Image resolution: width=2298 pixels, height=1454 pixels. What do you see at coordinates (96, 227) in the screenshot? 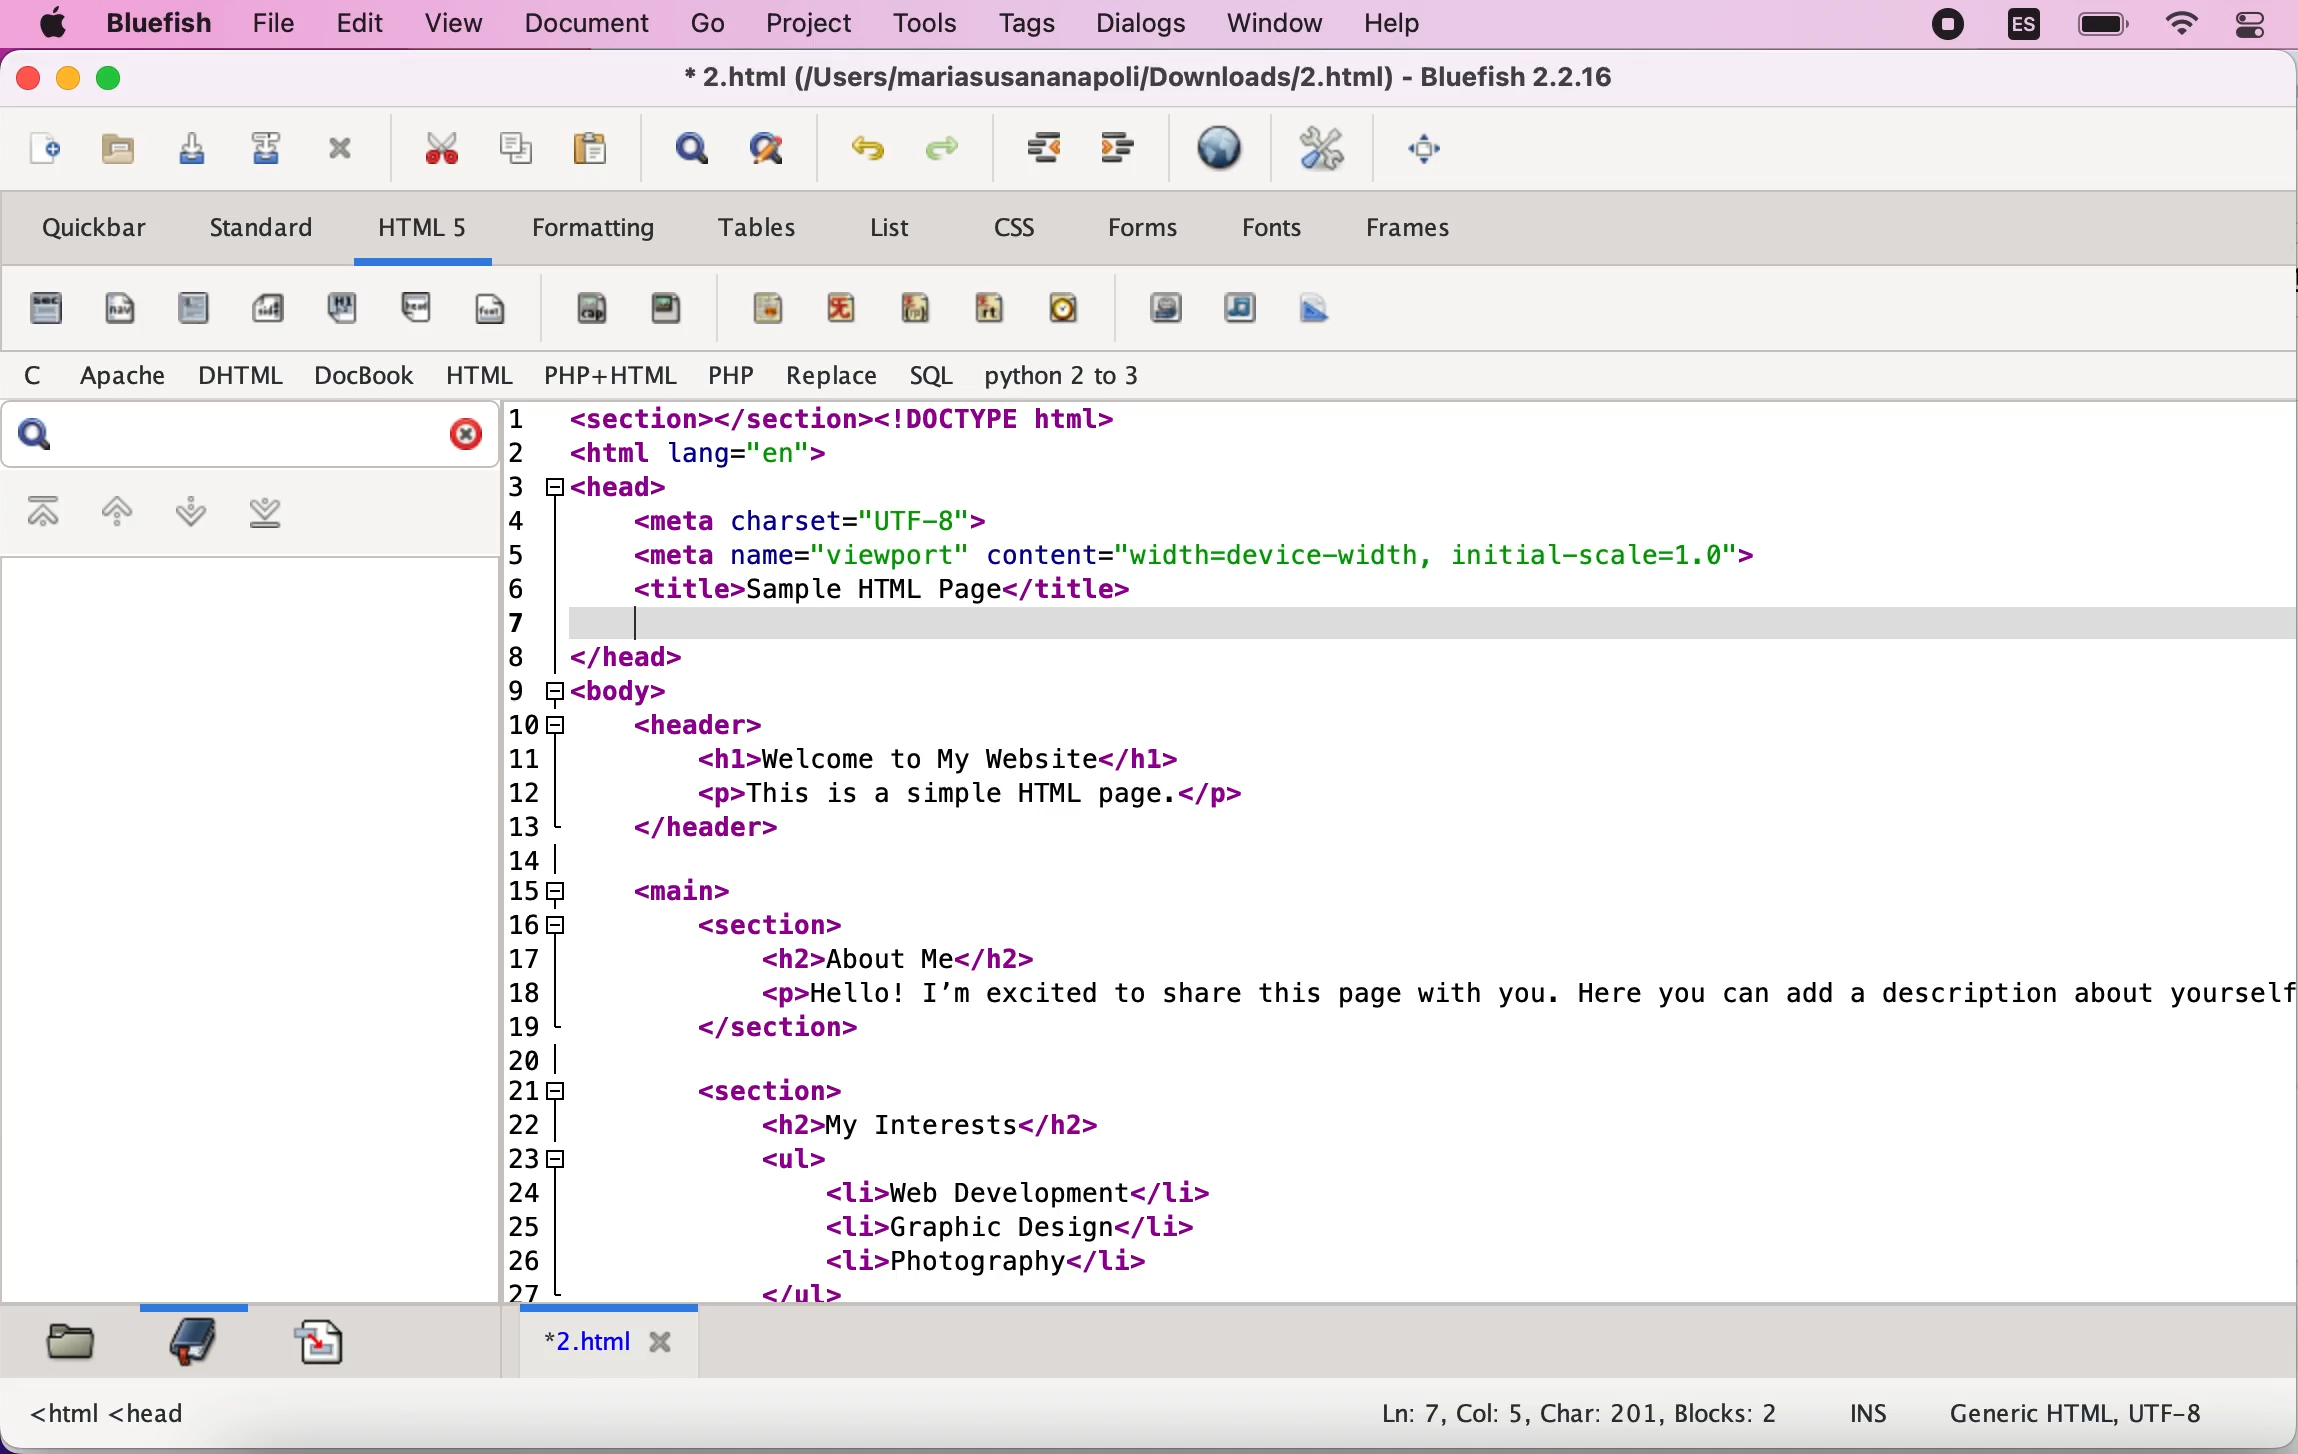
I see `quickbar` at bounding box center [96, 227].